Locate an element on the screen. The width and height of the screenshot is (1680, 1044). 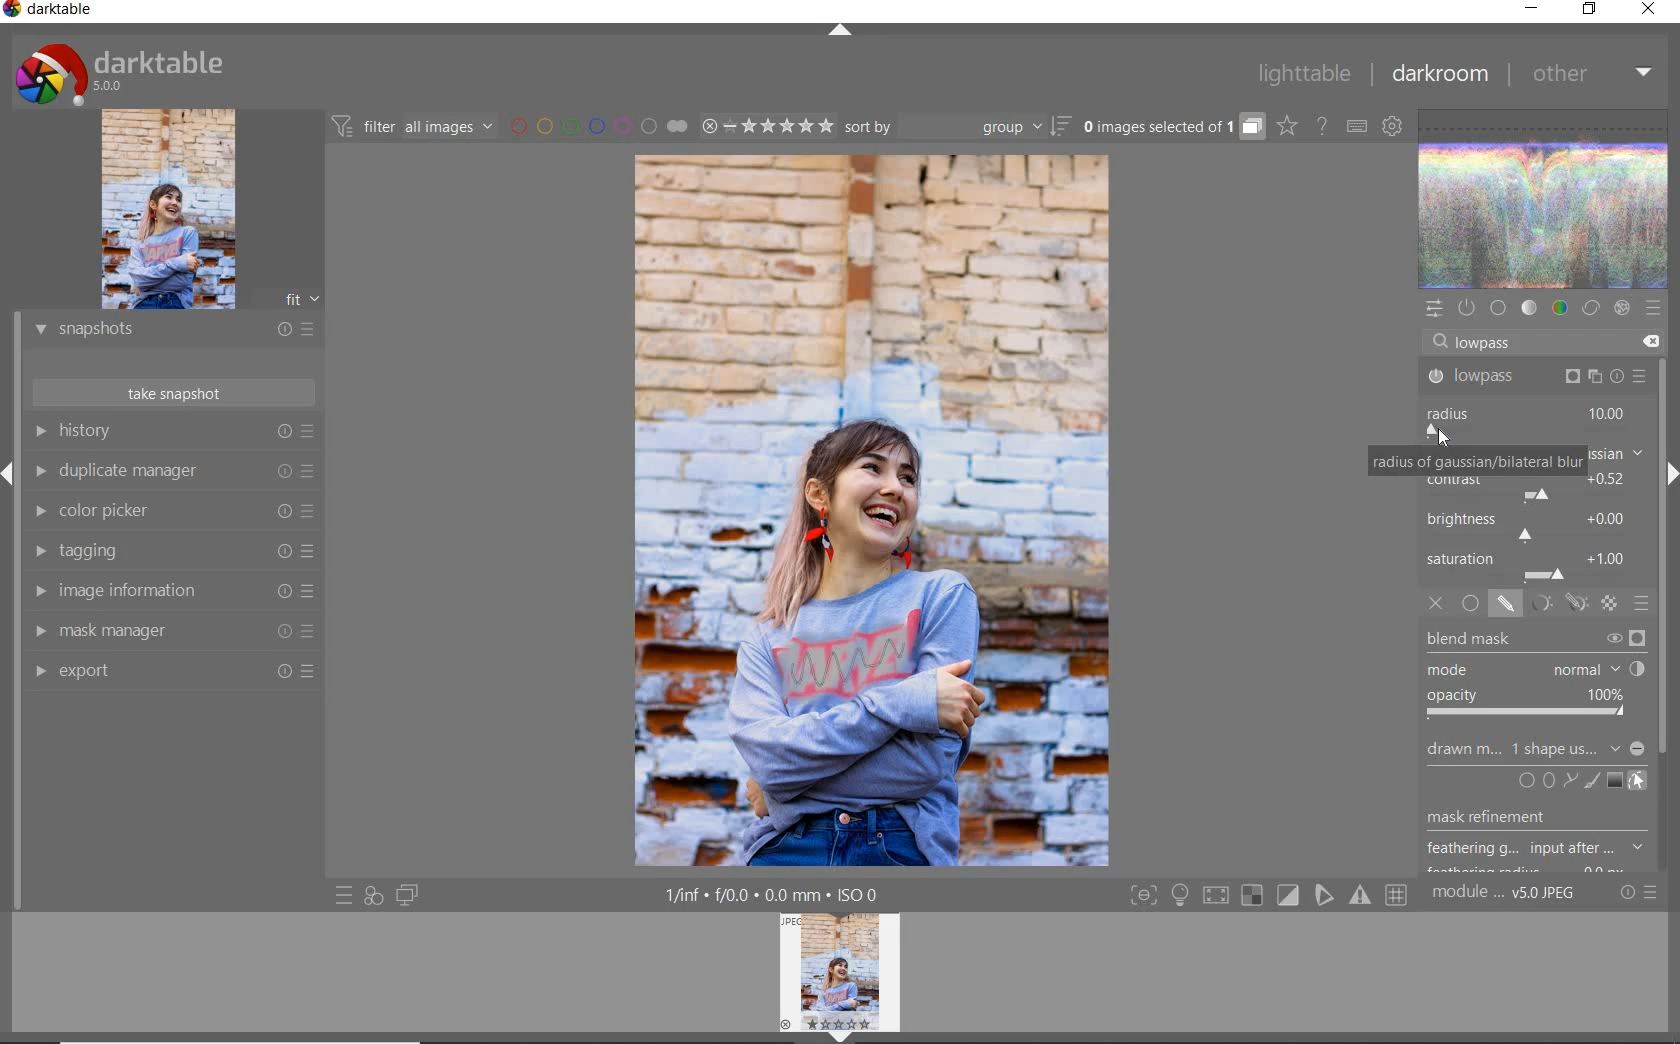
no mask is located at coordinates (1575, 750).